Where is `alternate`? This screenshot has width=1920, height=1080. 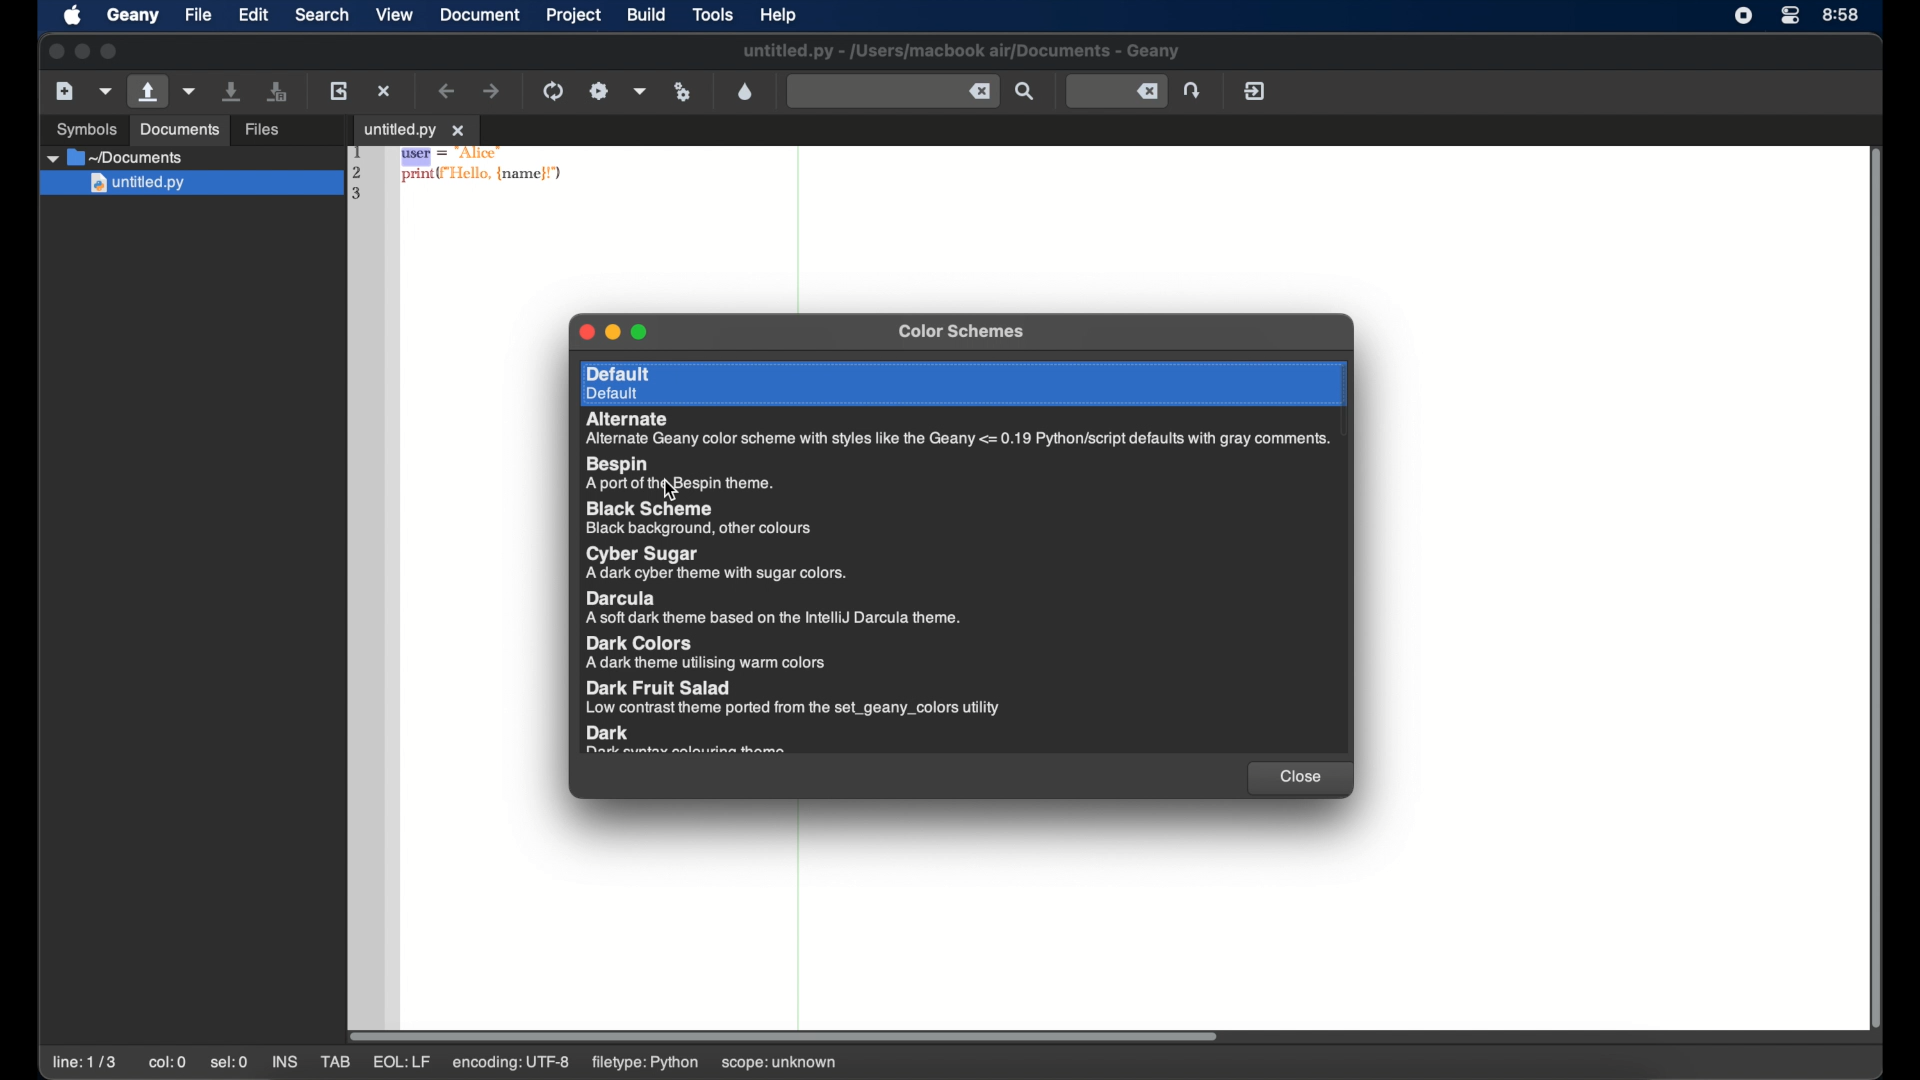
alternate is located at coordinates (959, 430).